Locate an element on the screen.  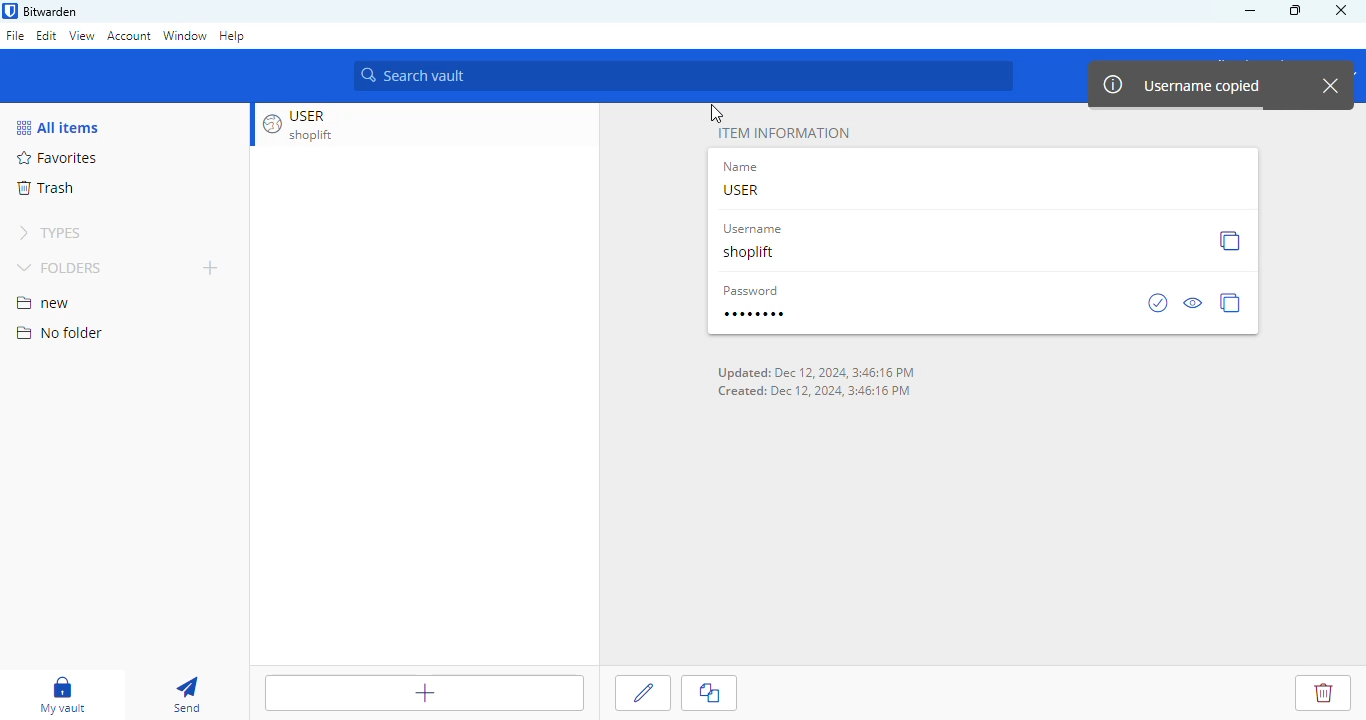
favorites is located at coordinates (60, 158).